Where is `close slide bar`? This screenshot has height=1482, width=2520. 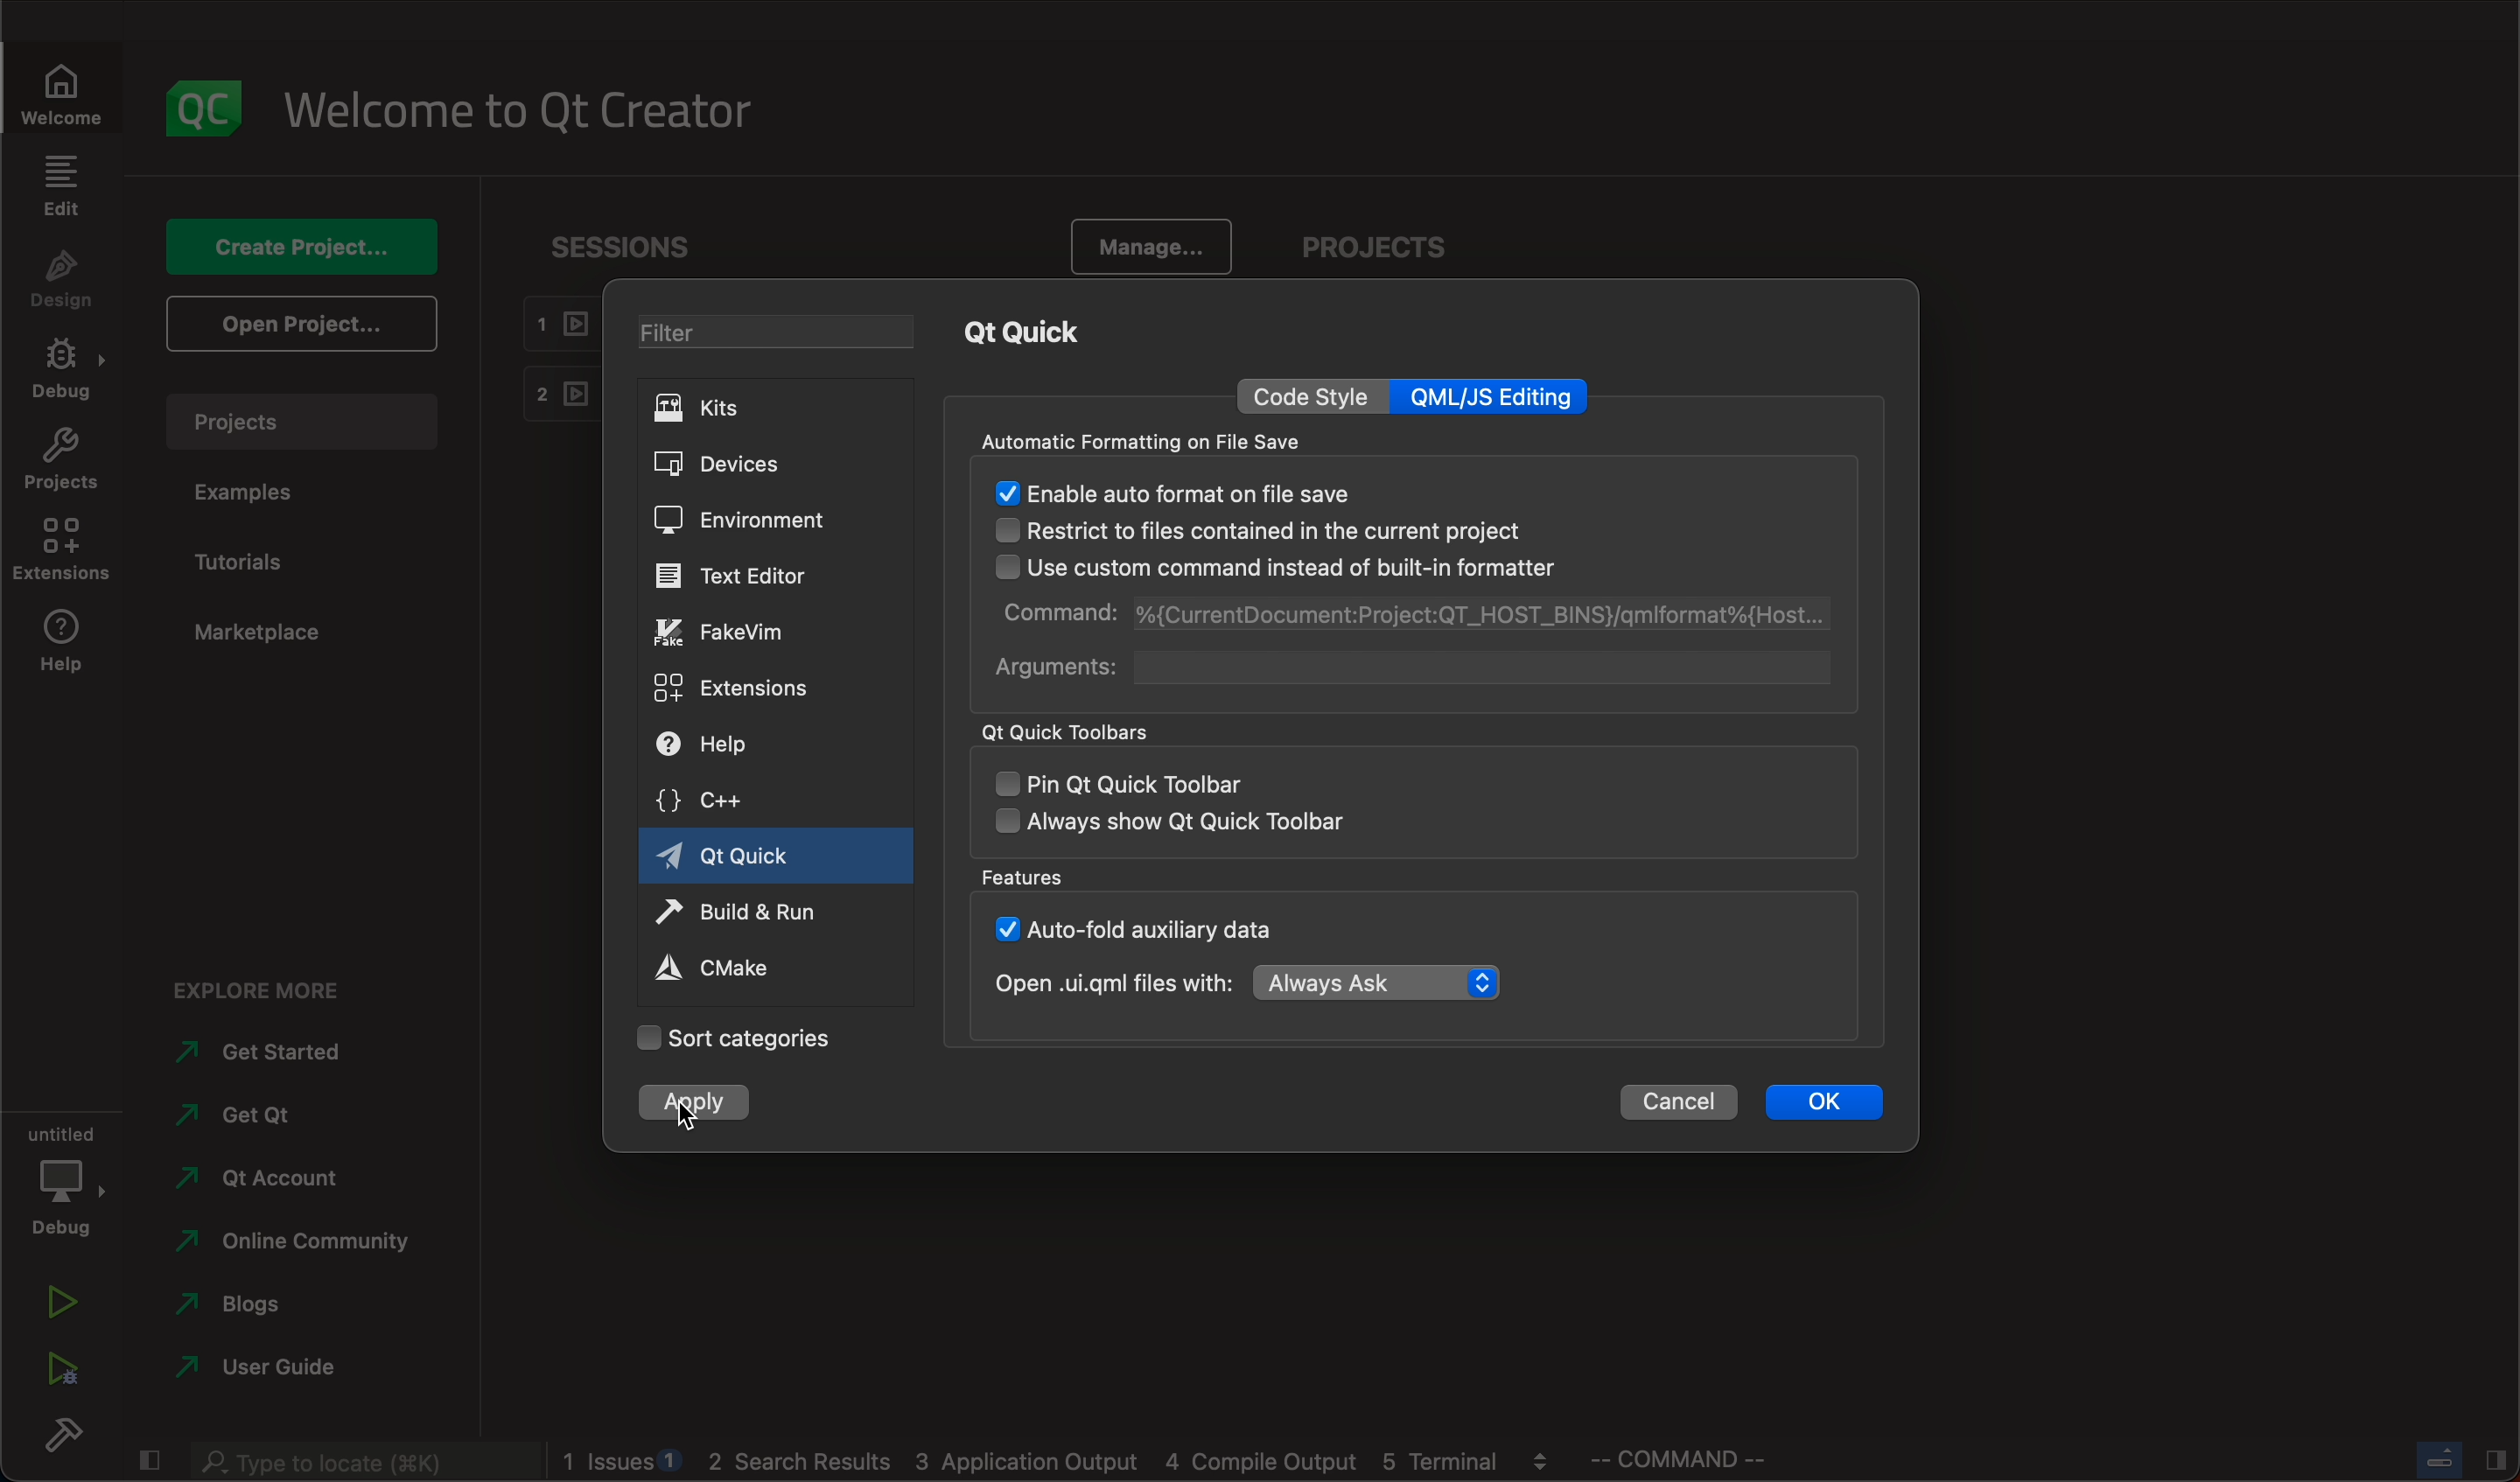
close slide bar is located at coordinates (149, 1458).